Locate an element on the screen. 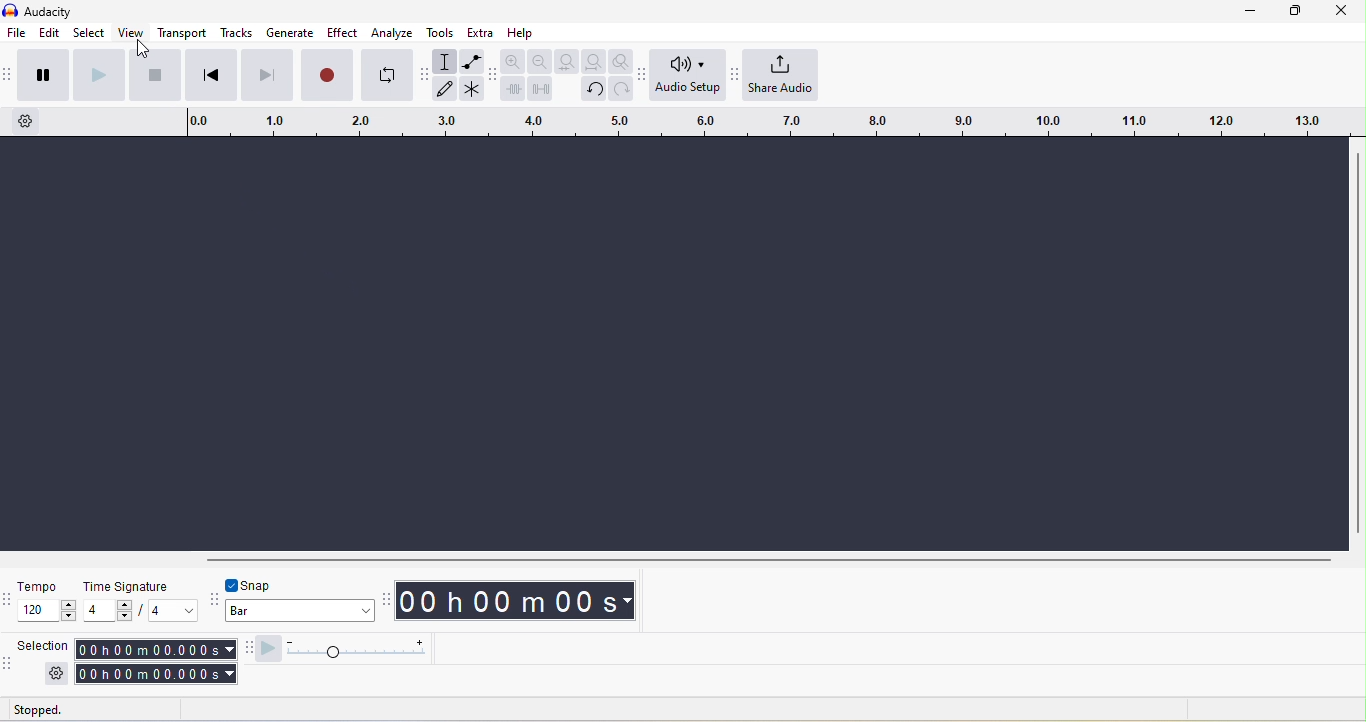 The image size is (1366, 722). share audio toolbar is located at coordinates (733, 73).